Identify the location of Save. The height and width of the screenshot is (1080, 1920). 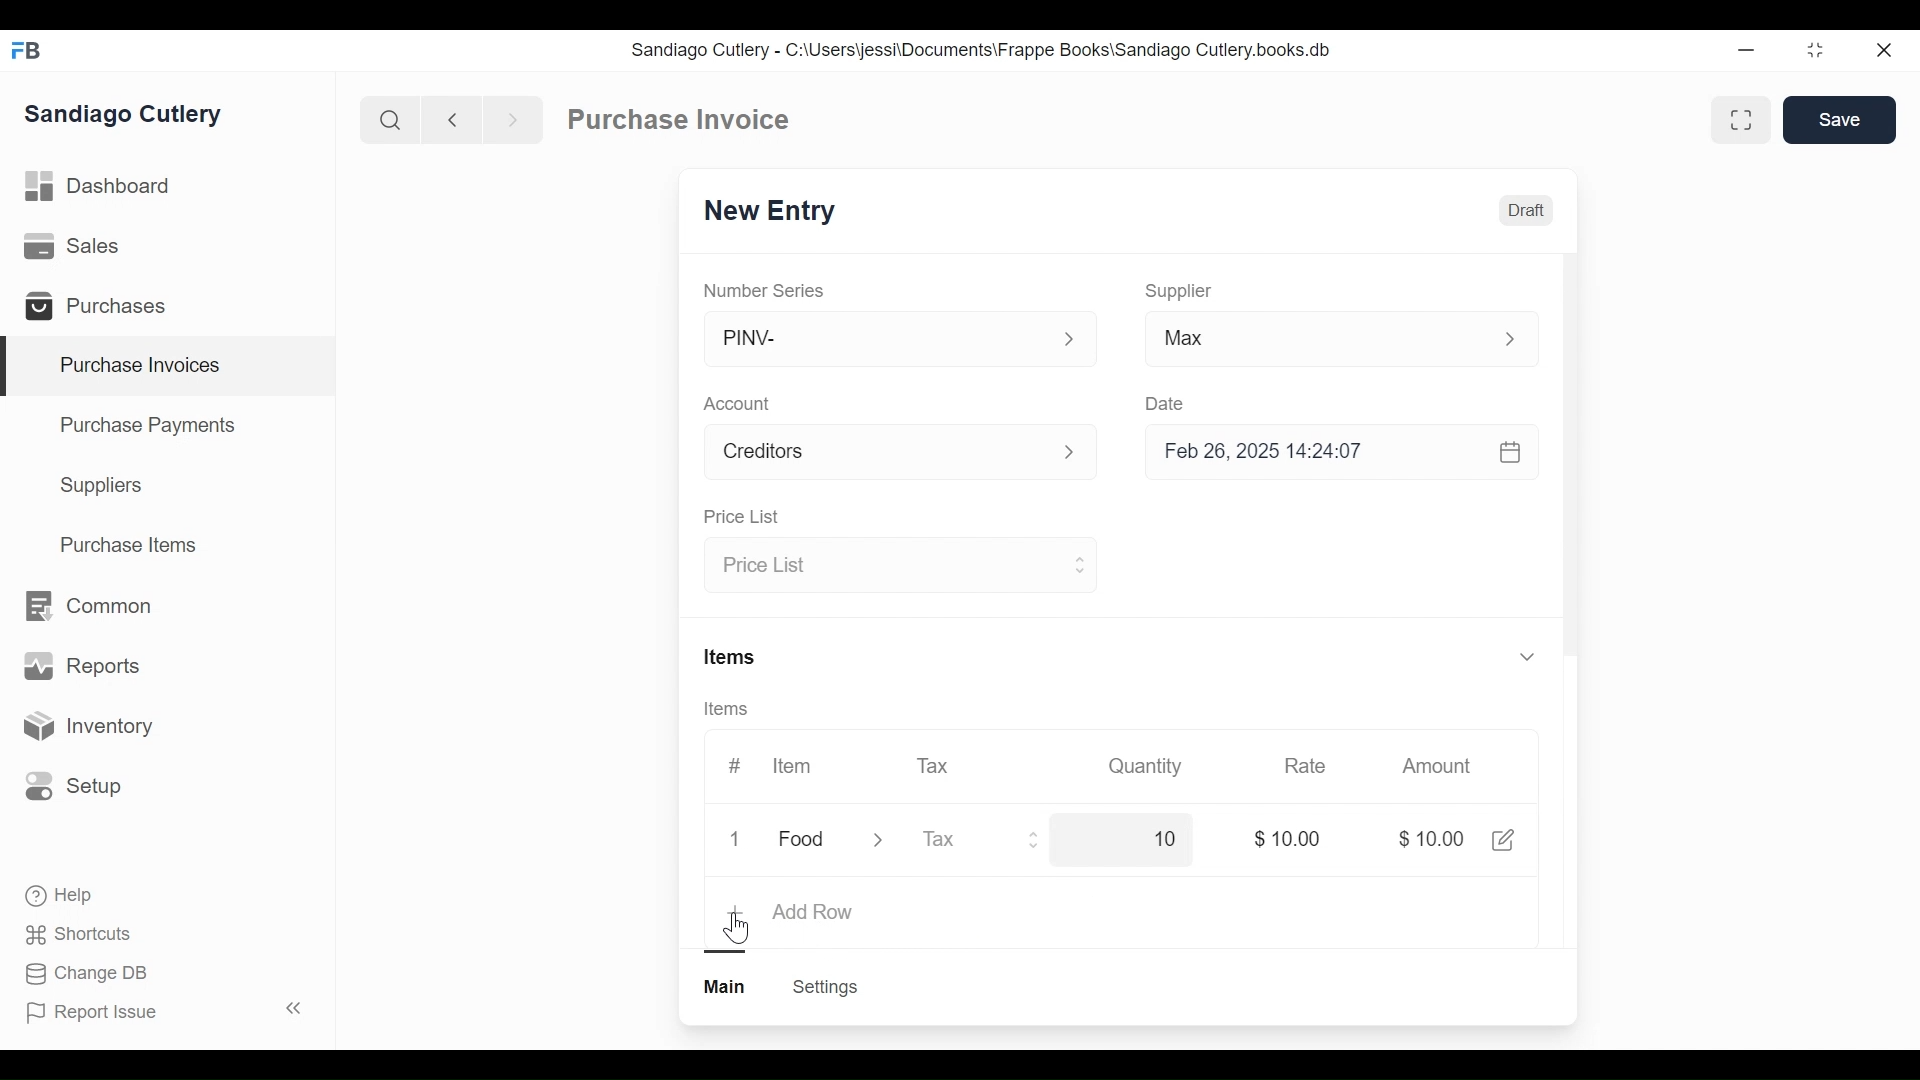
(1842, 120).